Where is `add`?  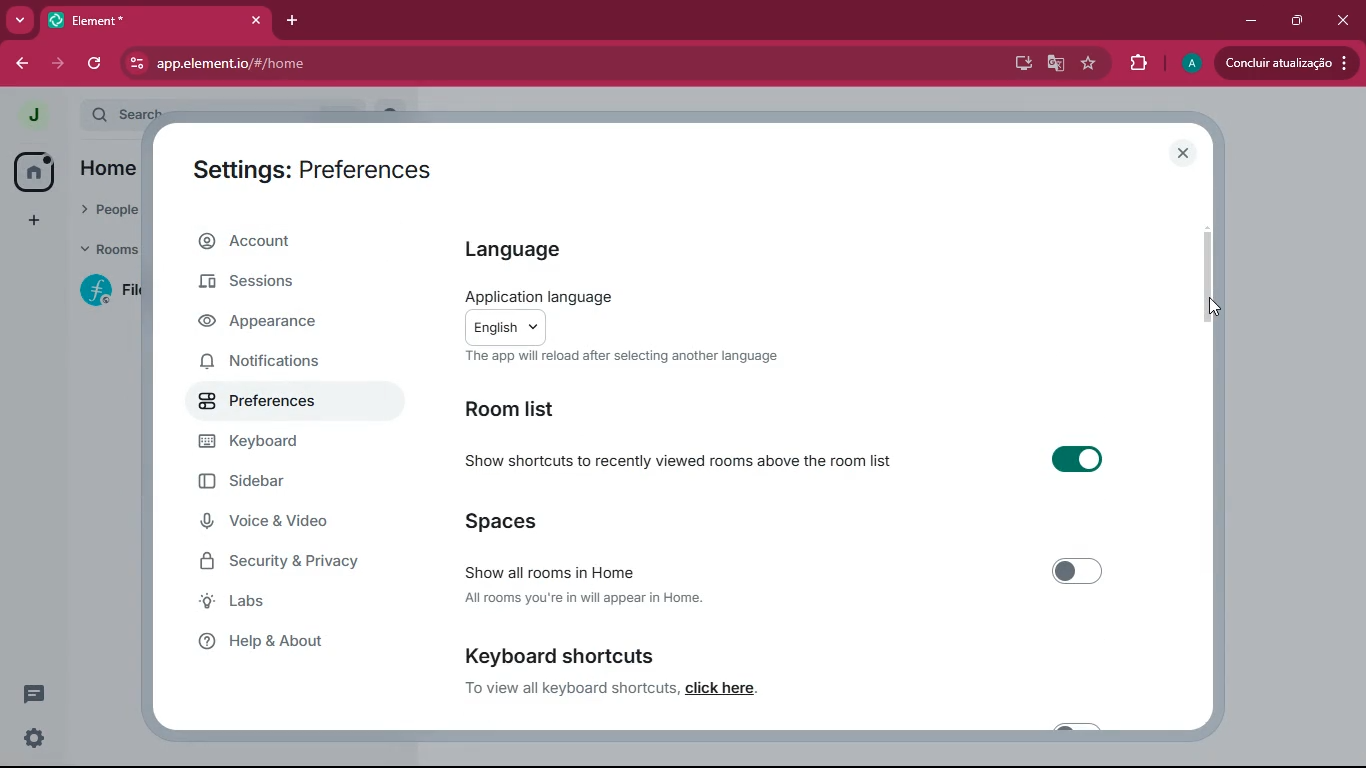
add is located at coordinates (31, 222).